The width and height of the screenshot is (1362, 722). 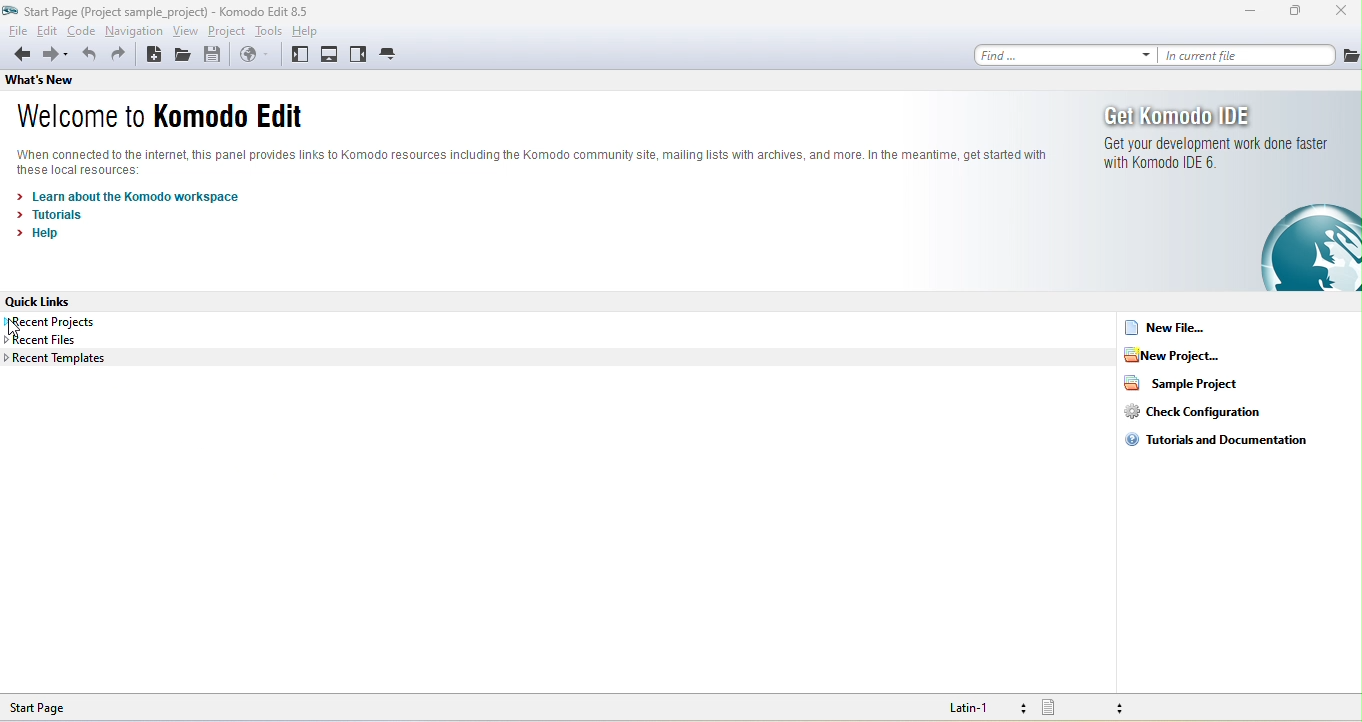 What do you see at coordinates (213, 55) in the screenshot?
I see `save` at bounding box center [213, 55].